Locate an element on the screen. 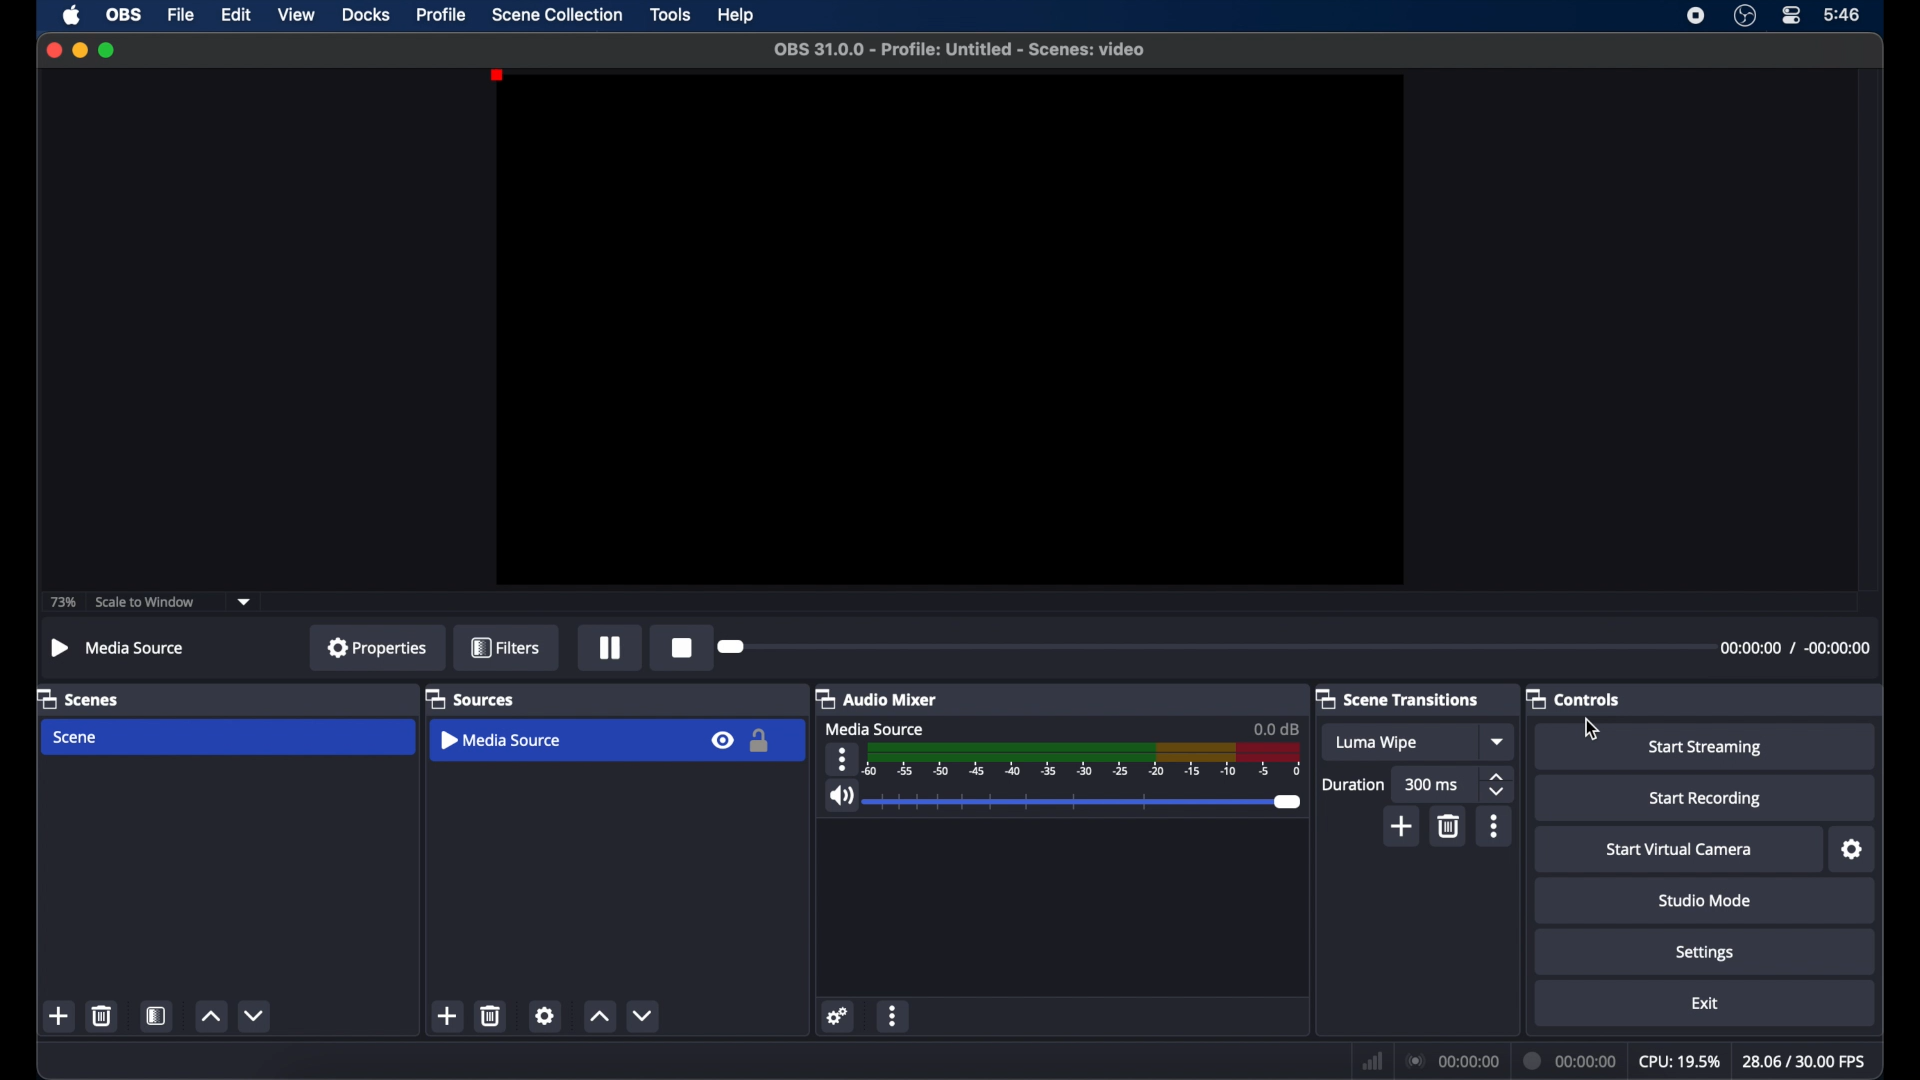 This screenshot has width=1920, height=1080. delete is located at coordinates (492, 1015).